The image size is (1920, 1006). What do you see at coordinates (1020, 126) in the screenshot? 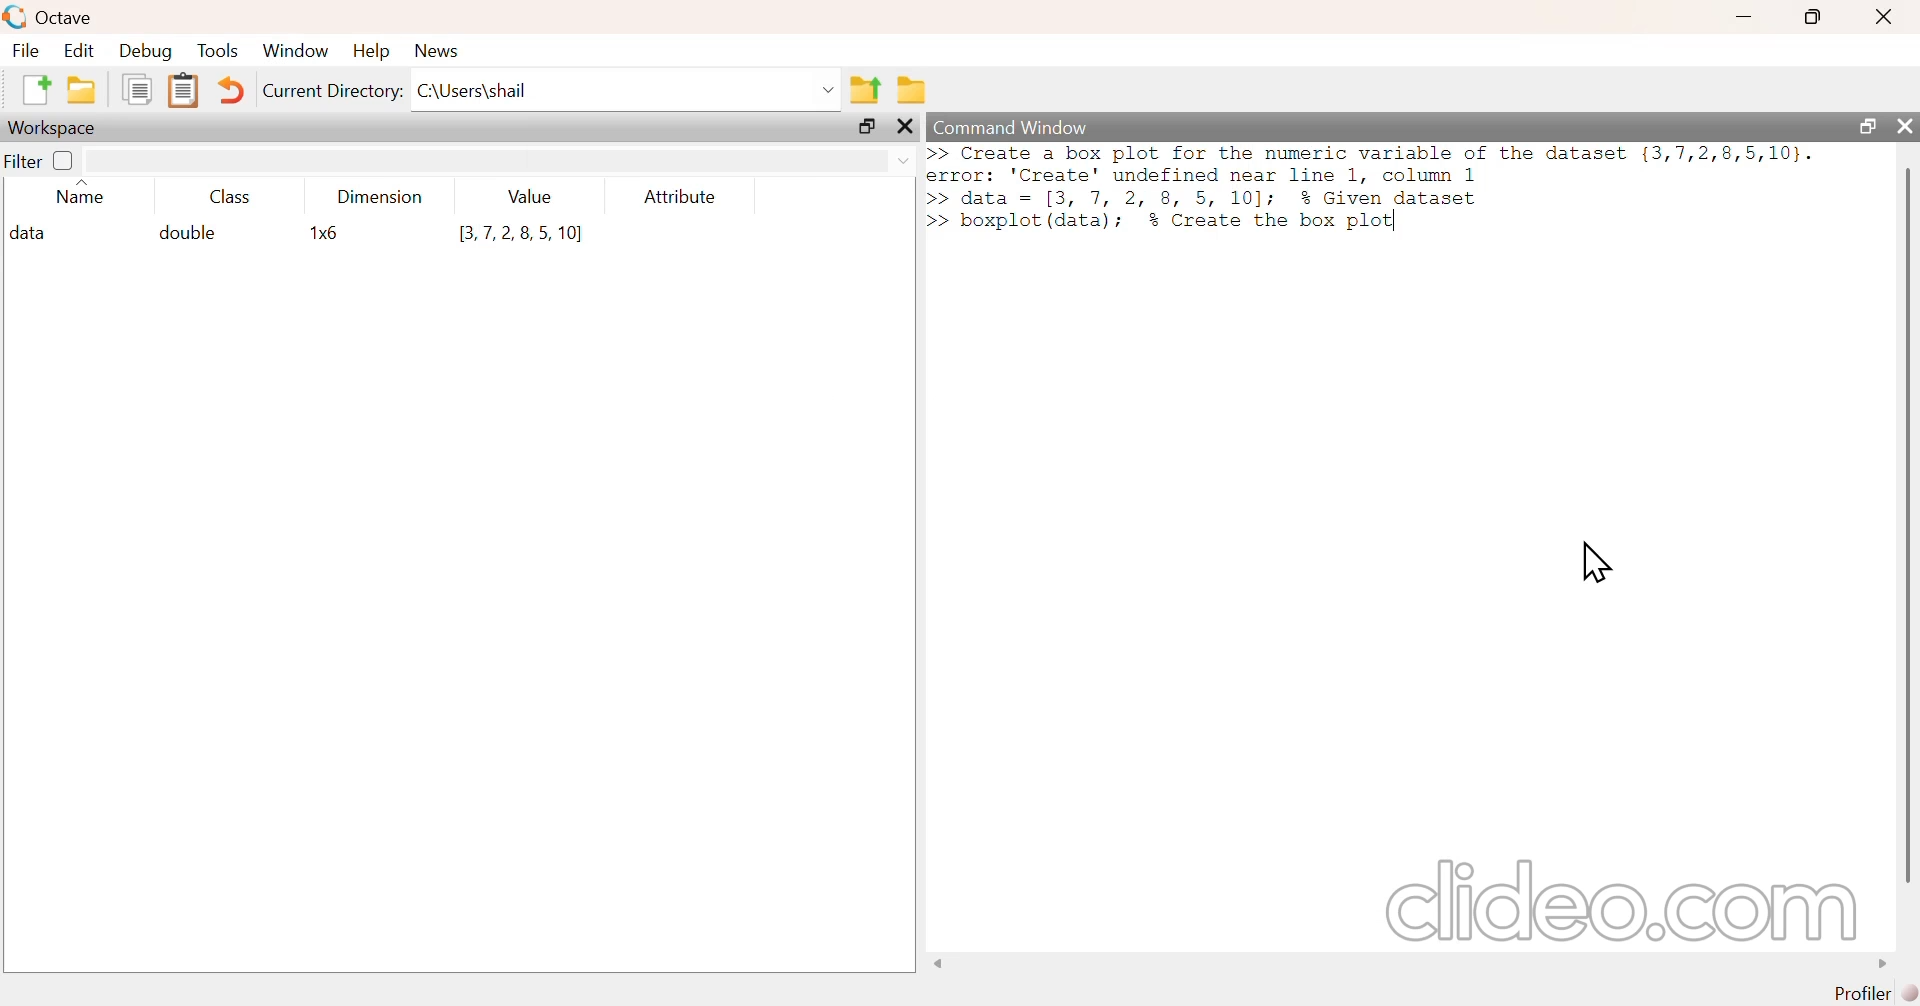
I see `command window` at bounding box center [1020, 126].